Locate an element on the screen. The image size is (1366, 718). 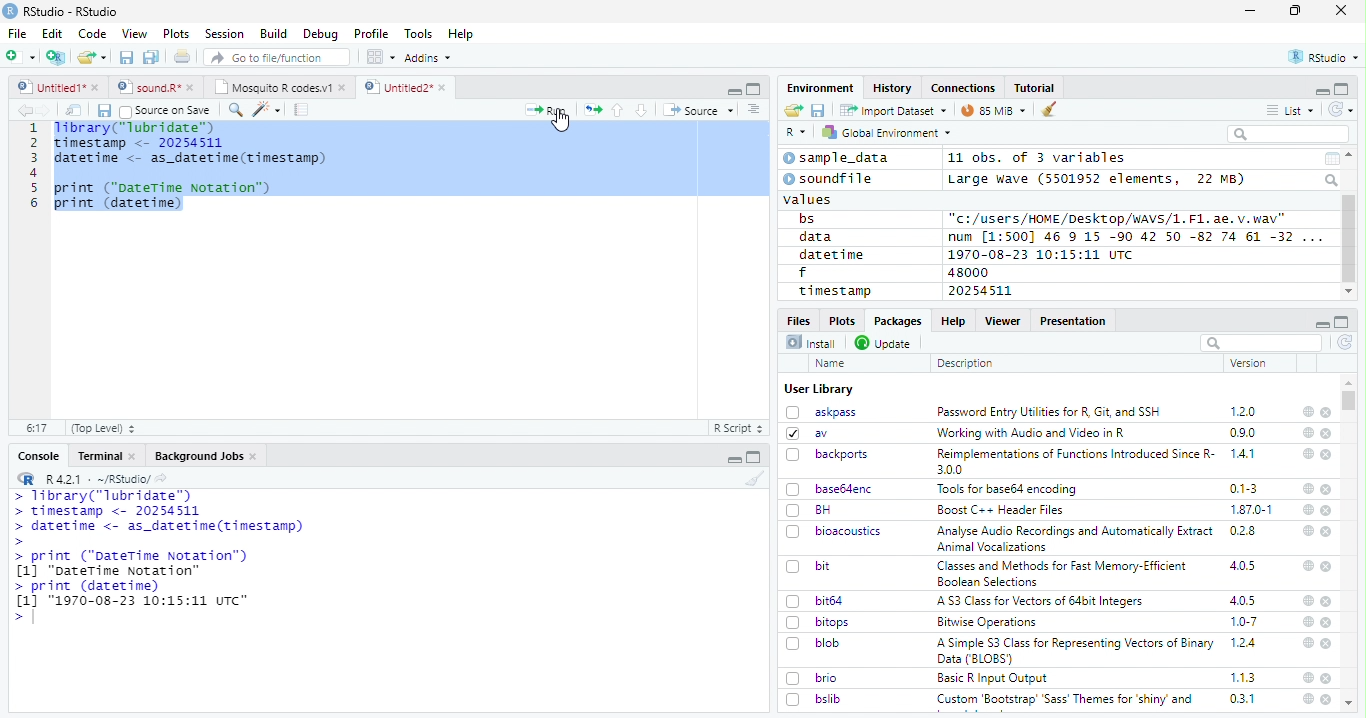
library ("lubridate") Timestamp <- 2012368256]datetime <- as_datetime(timestamp) is located at coordinates (188, 144).